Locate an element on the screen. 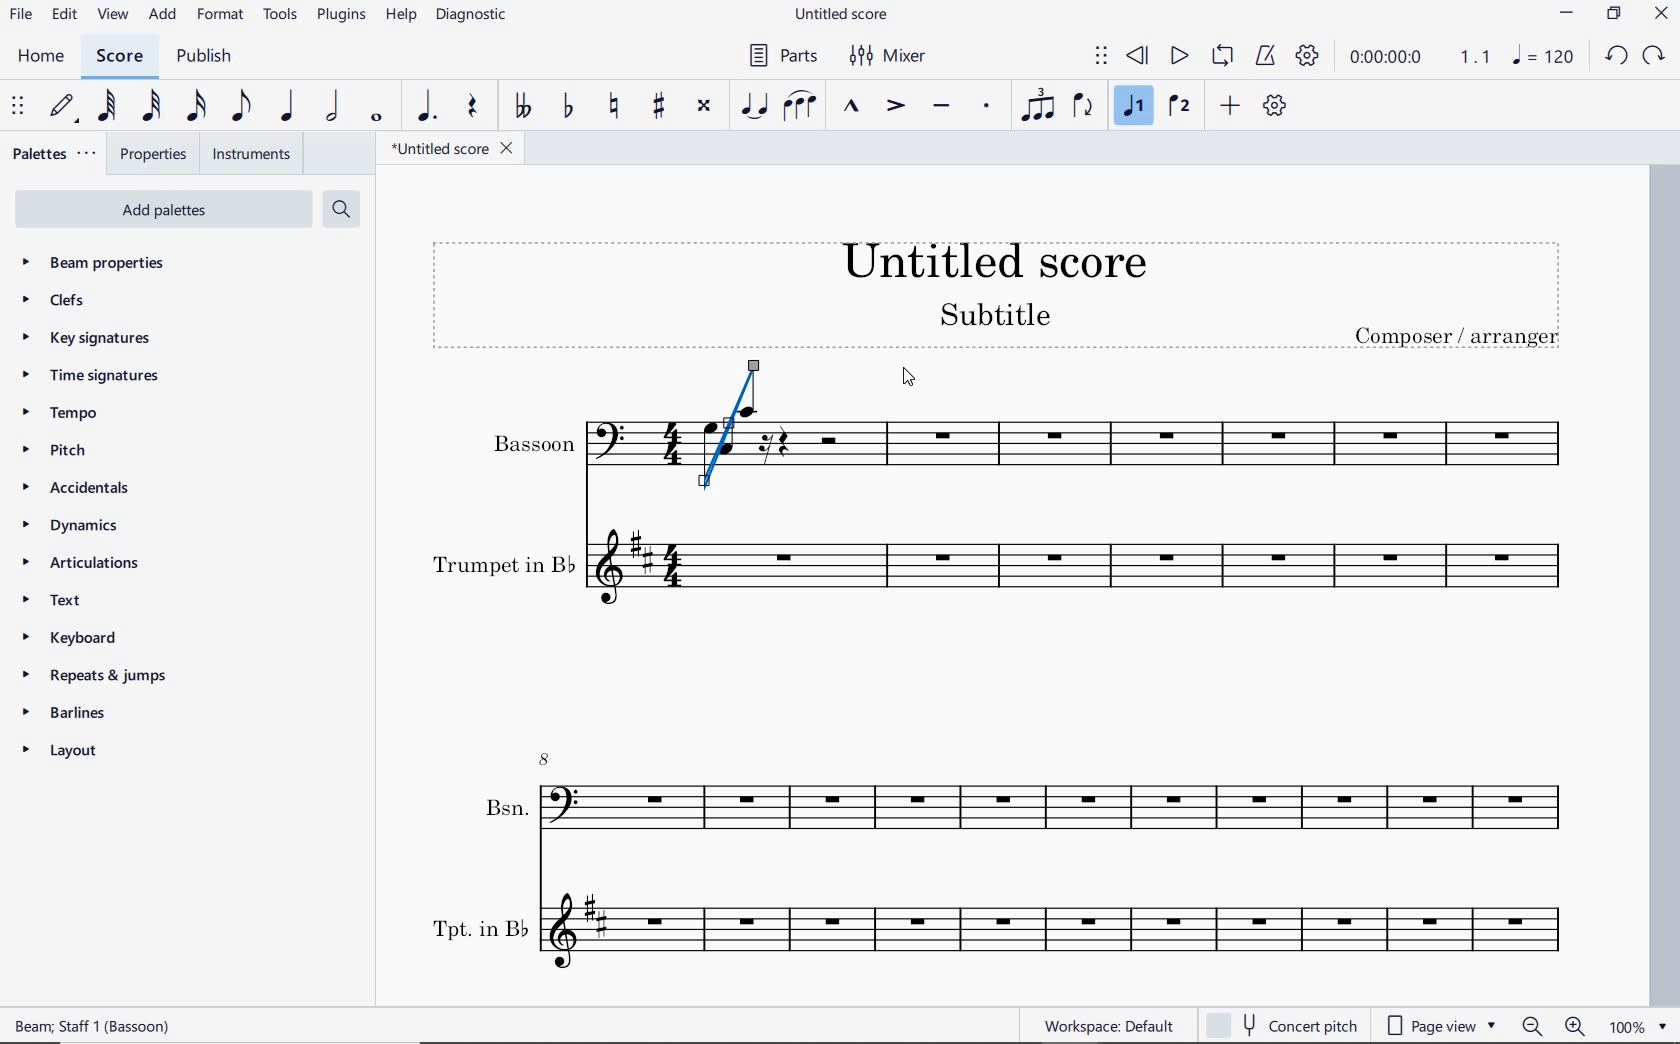 Image resolution: width=1680 pixels, height=1044 pixels. barlines is located at coordinates (66, 714).